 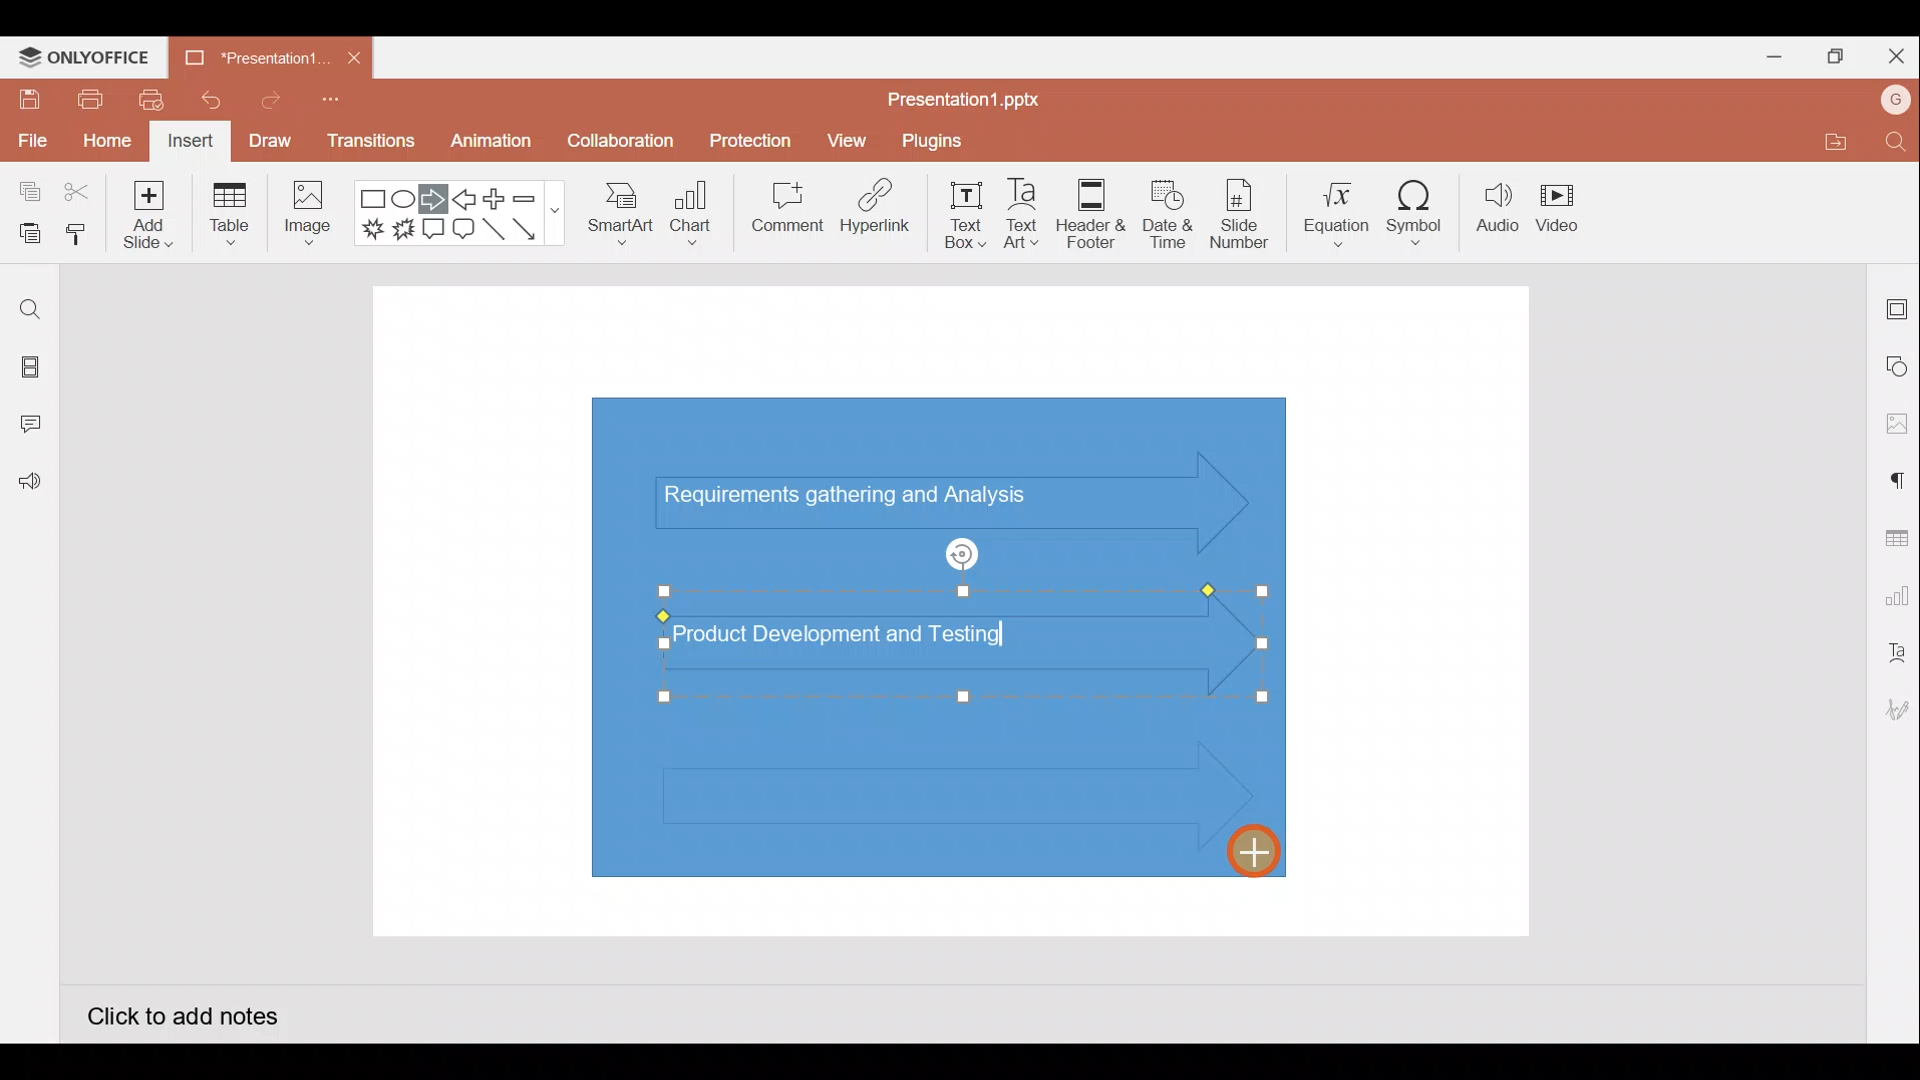 What do you see at coordinates (26, 193) in the screenshot?
I see `Copy` at bounding box center [26, 193].